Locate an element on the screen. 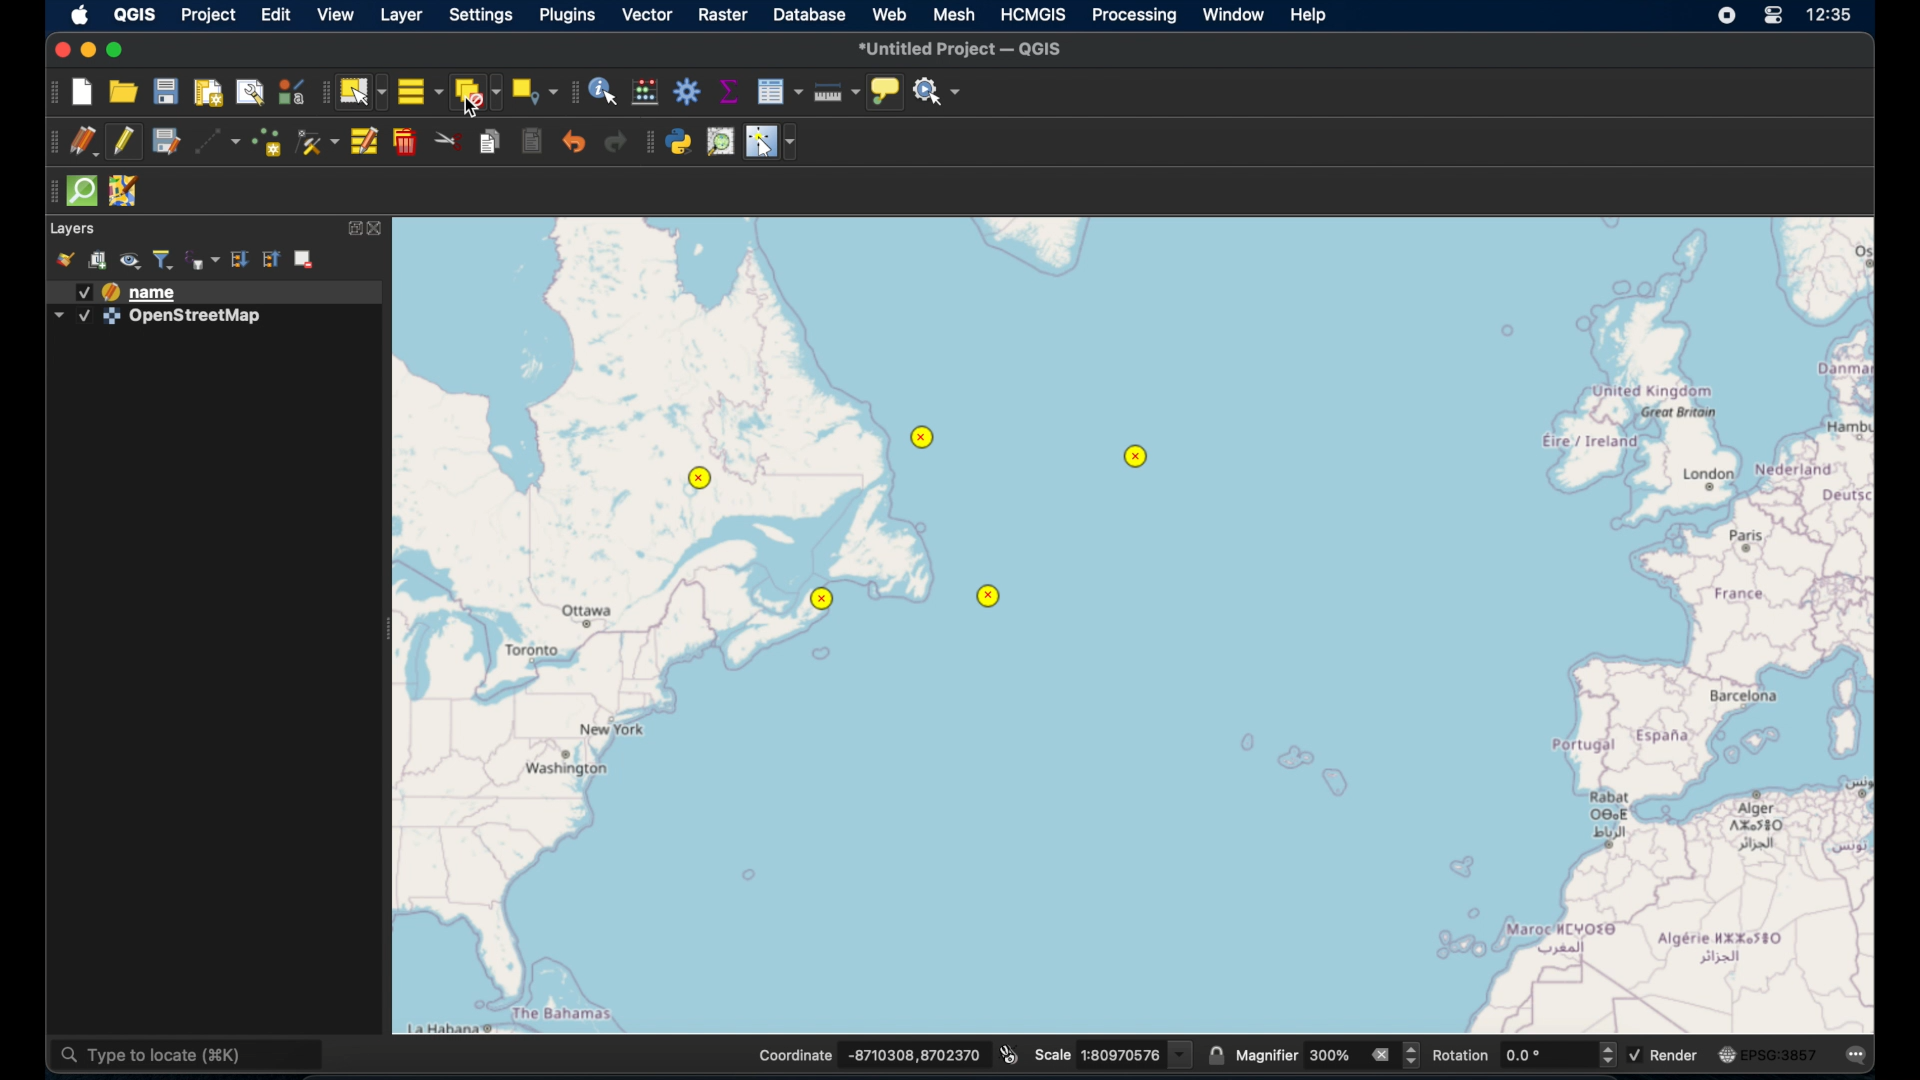 Image resolution: width=1920 pixels, height=1080 pixels. filter legend by expression is located at coordinates (203, 260).